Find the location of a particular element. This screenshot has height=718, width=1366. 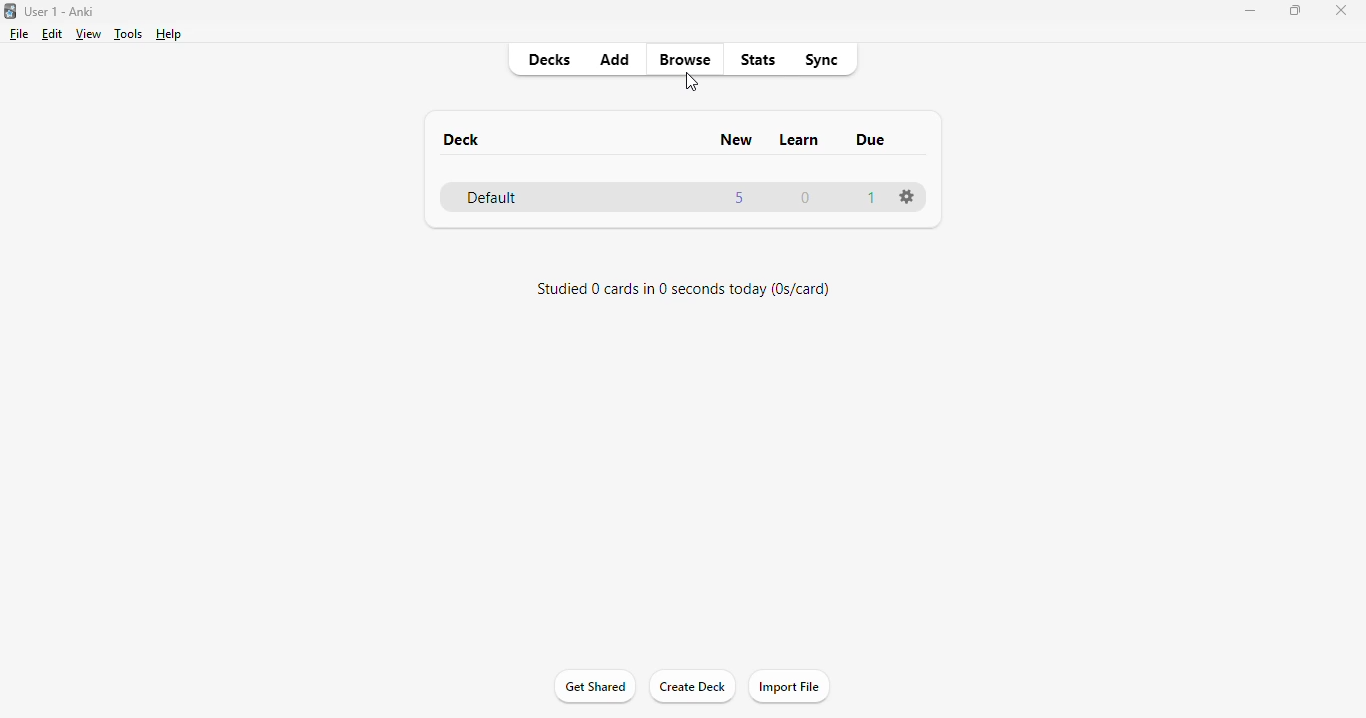

close is located at coordinates (1340, 9).